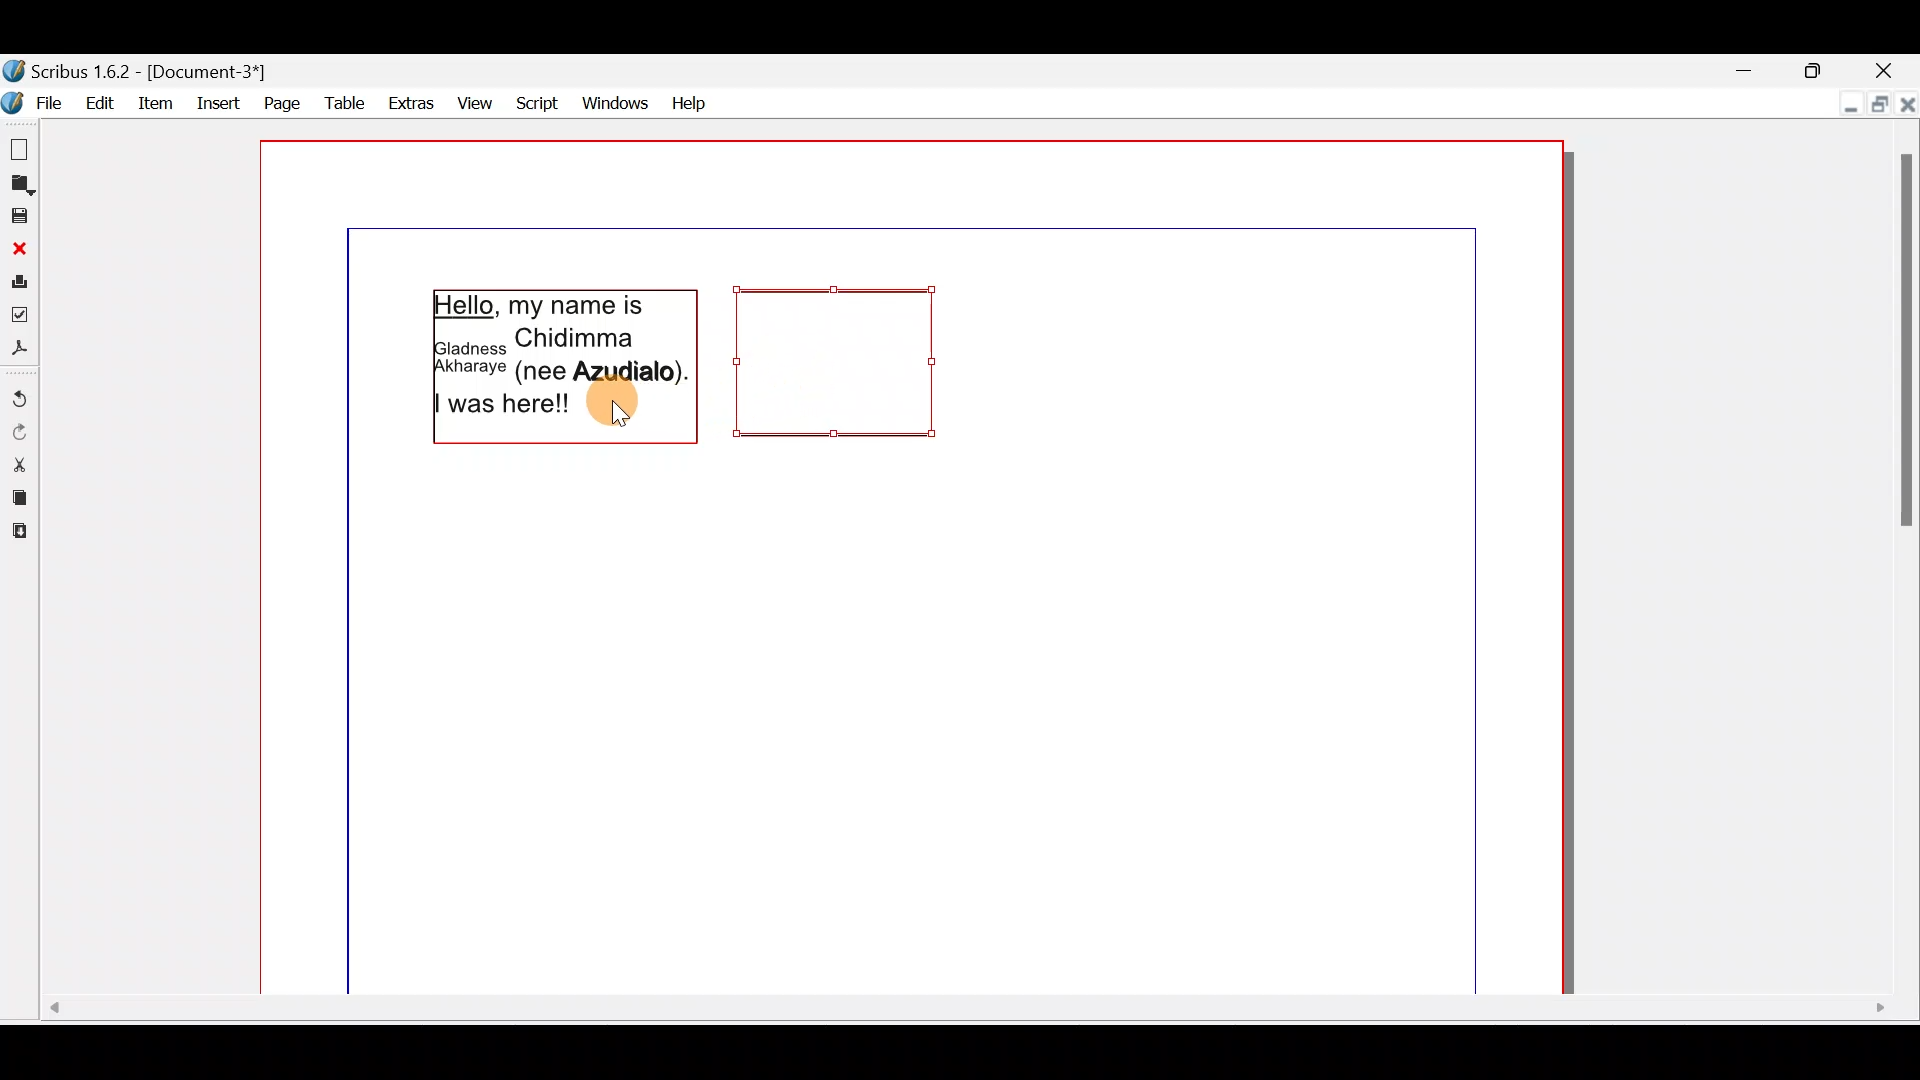  What do you see at coordinates (963, 1017) in the screenshot?
I see `Scroll bar` at bounding box center [963, 1017].